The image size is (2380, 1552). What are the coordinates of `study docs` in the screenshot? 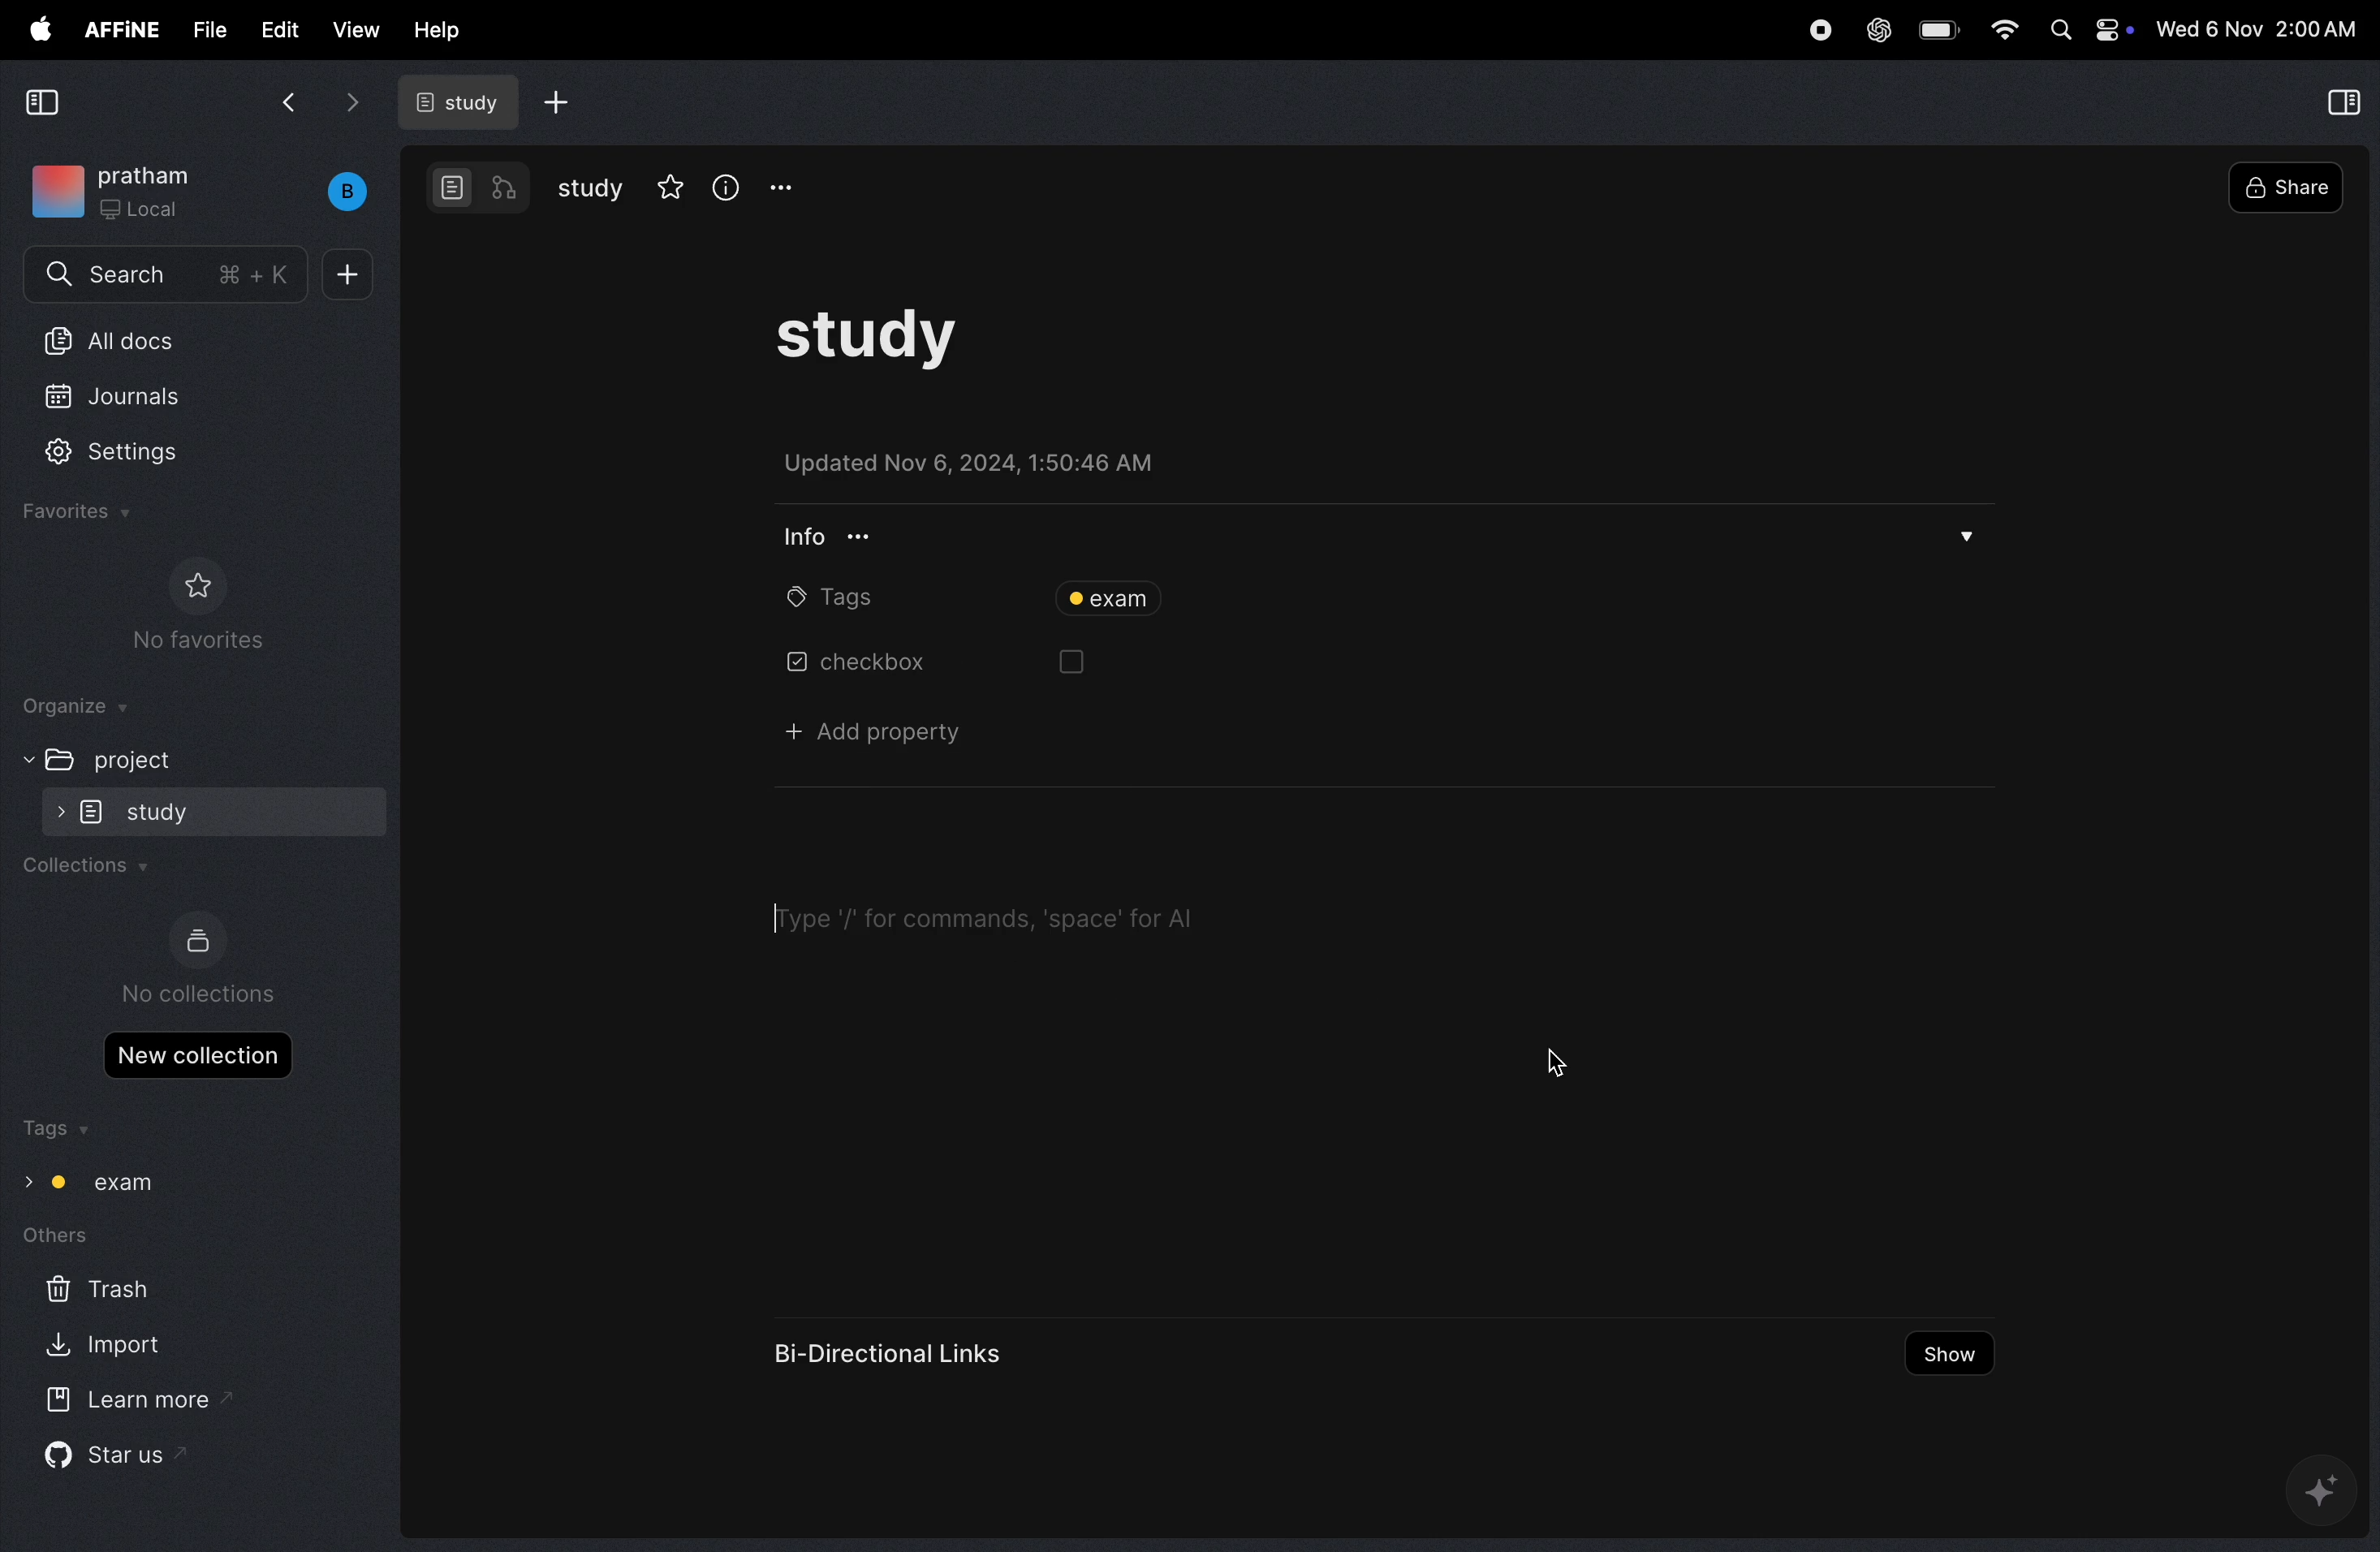 It's located at (453, 102).